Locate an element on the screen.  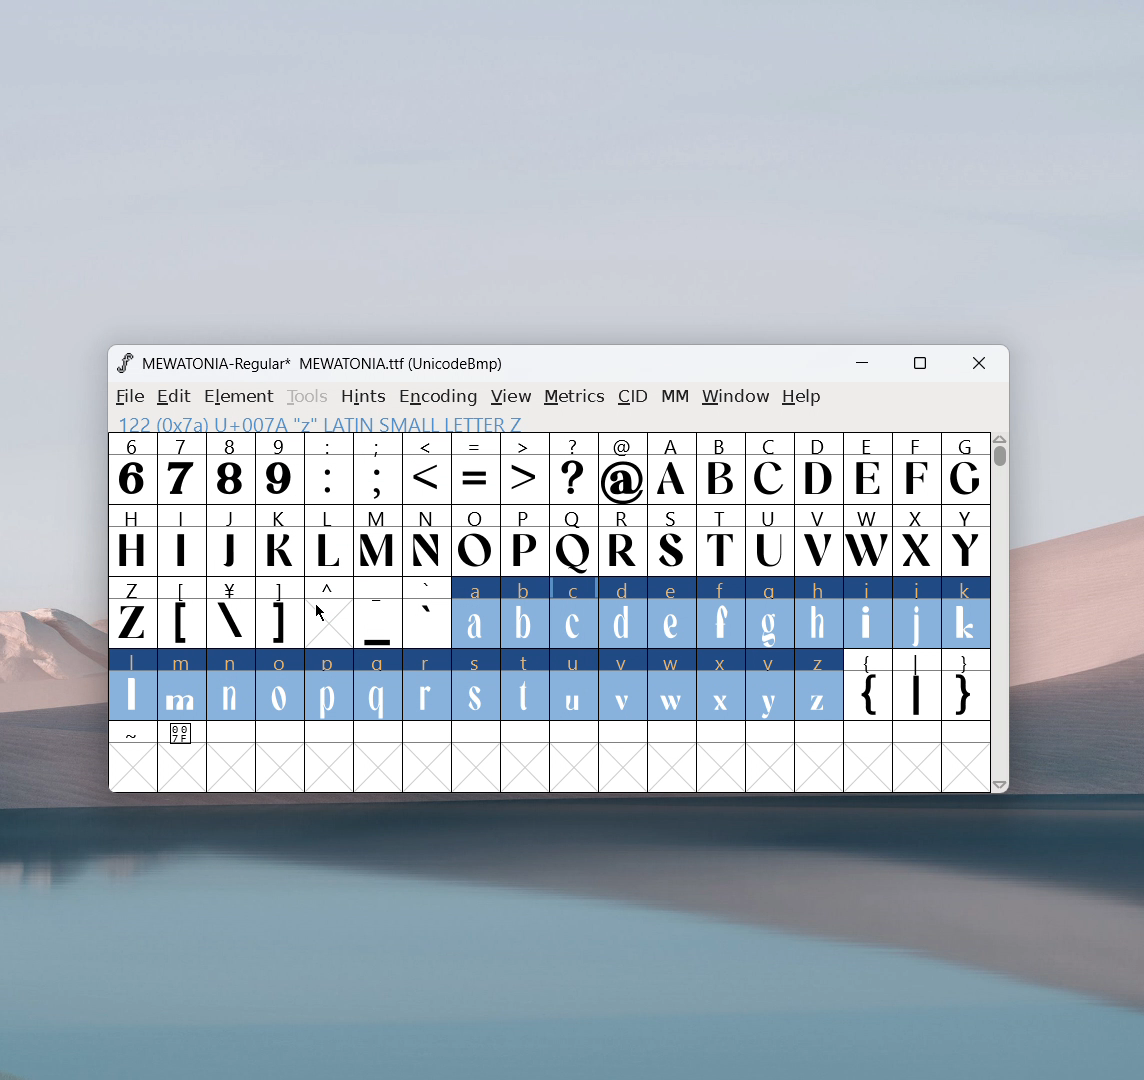
z is located at coordinates (820, 685).